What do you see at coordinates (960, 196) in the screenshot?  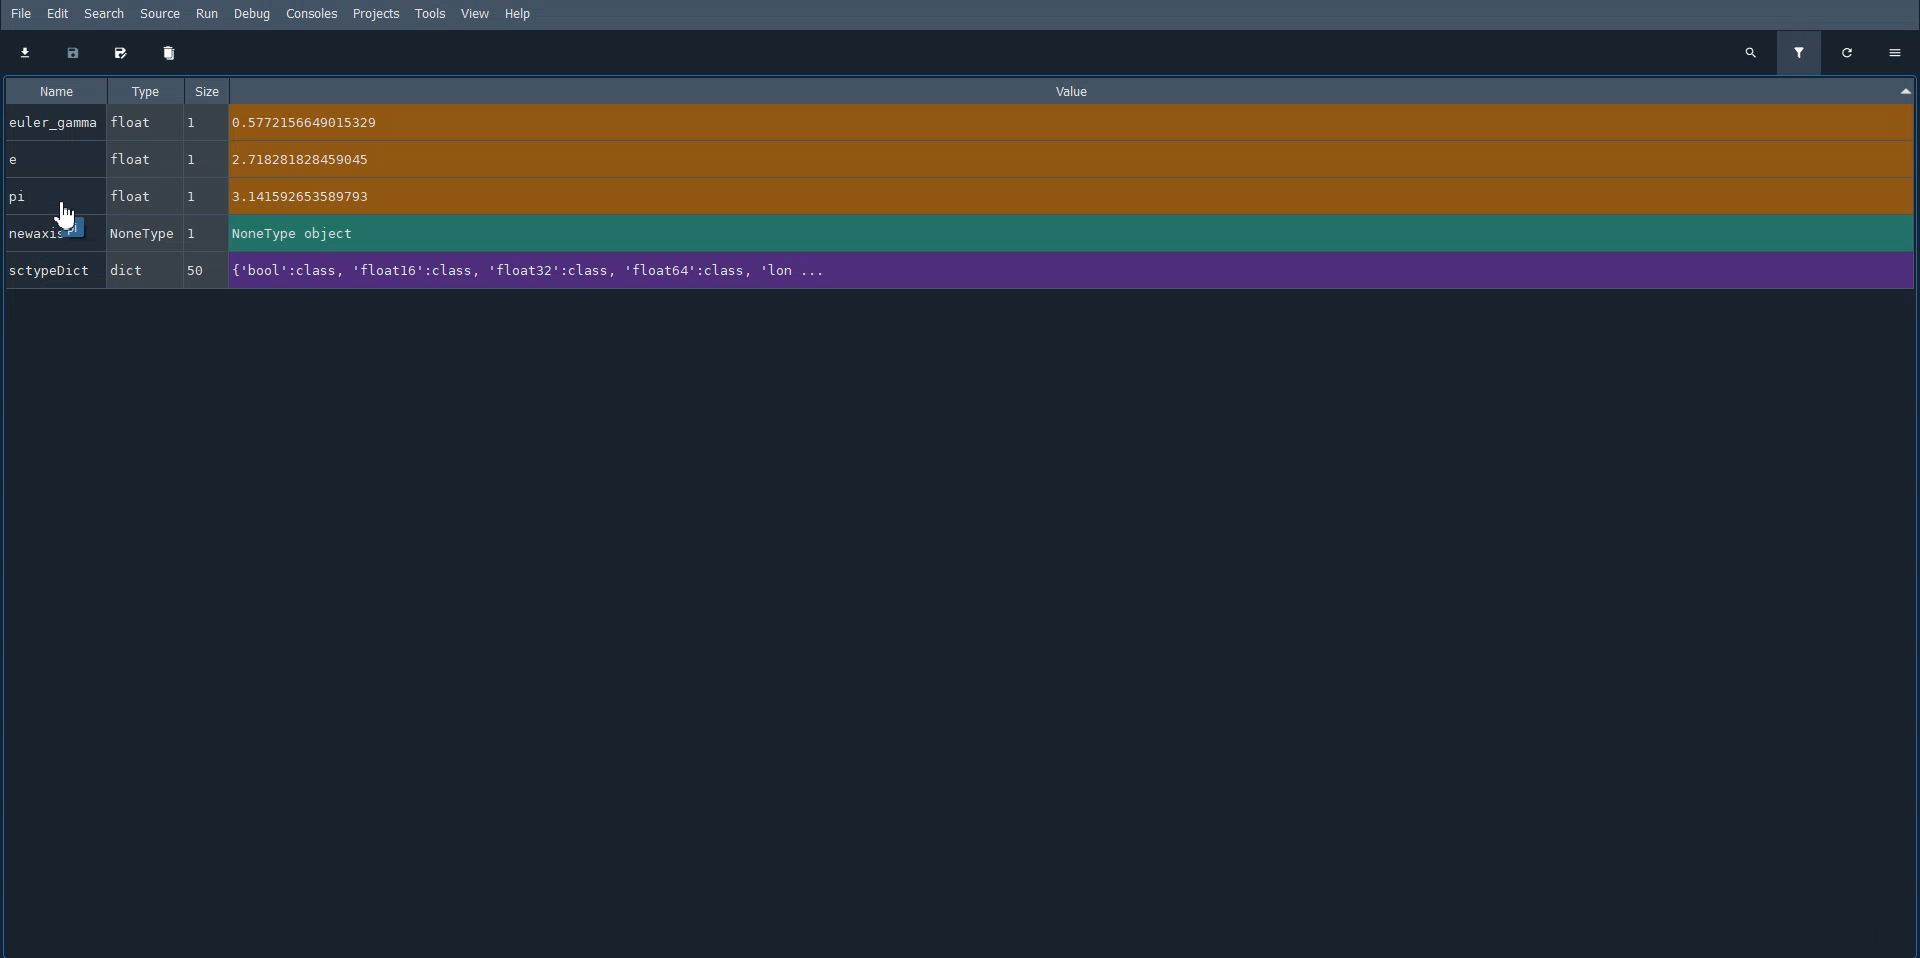 I see `pi` at bounding box center [960, 196].